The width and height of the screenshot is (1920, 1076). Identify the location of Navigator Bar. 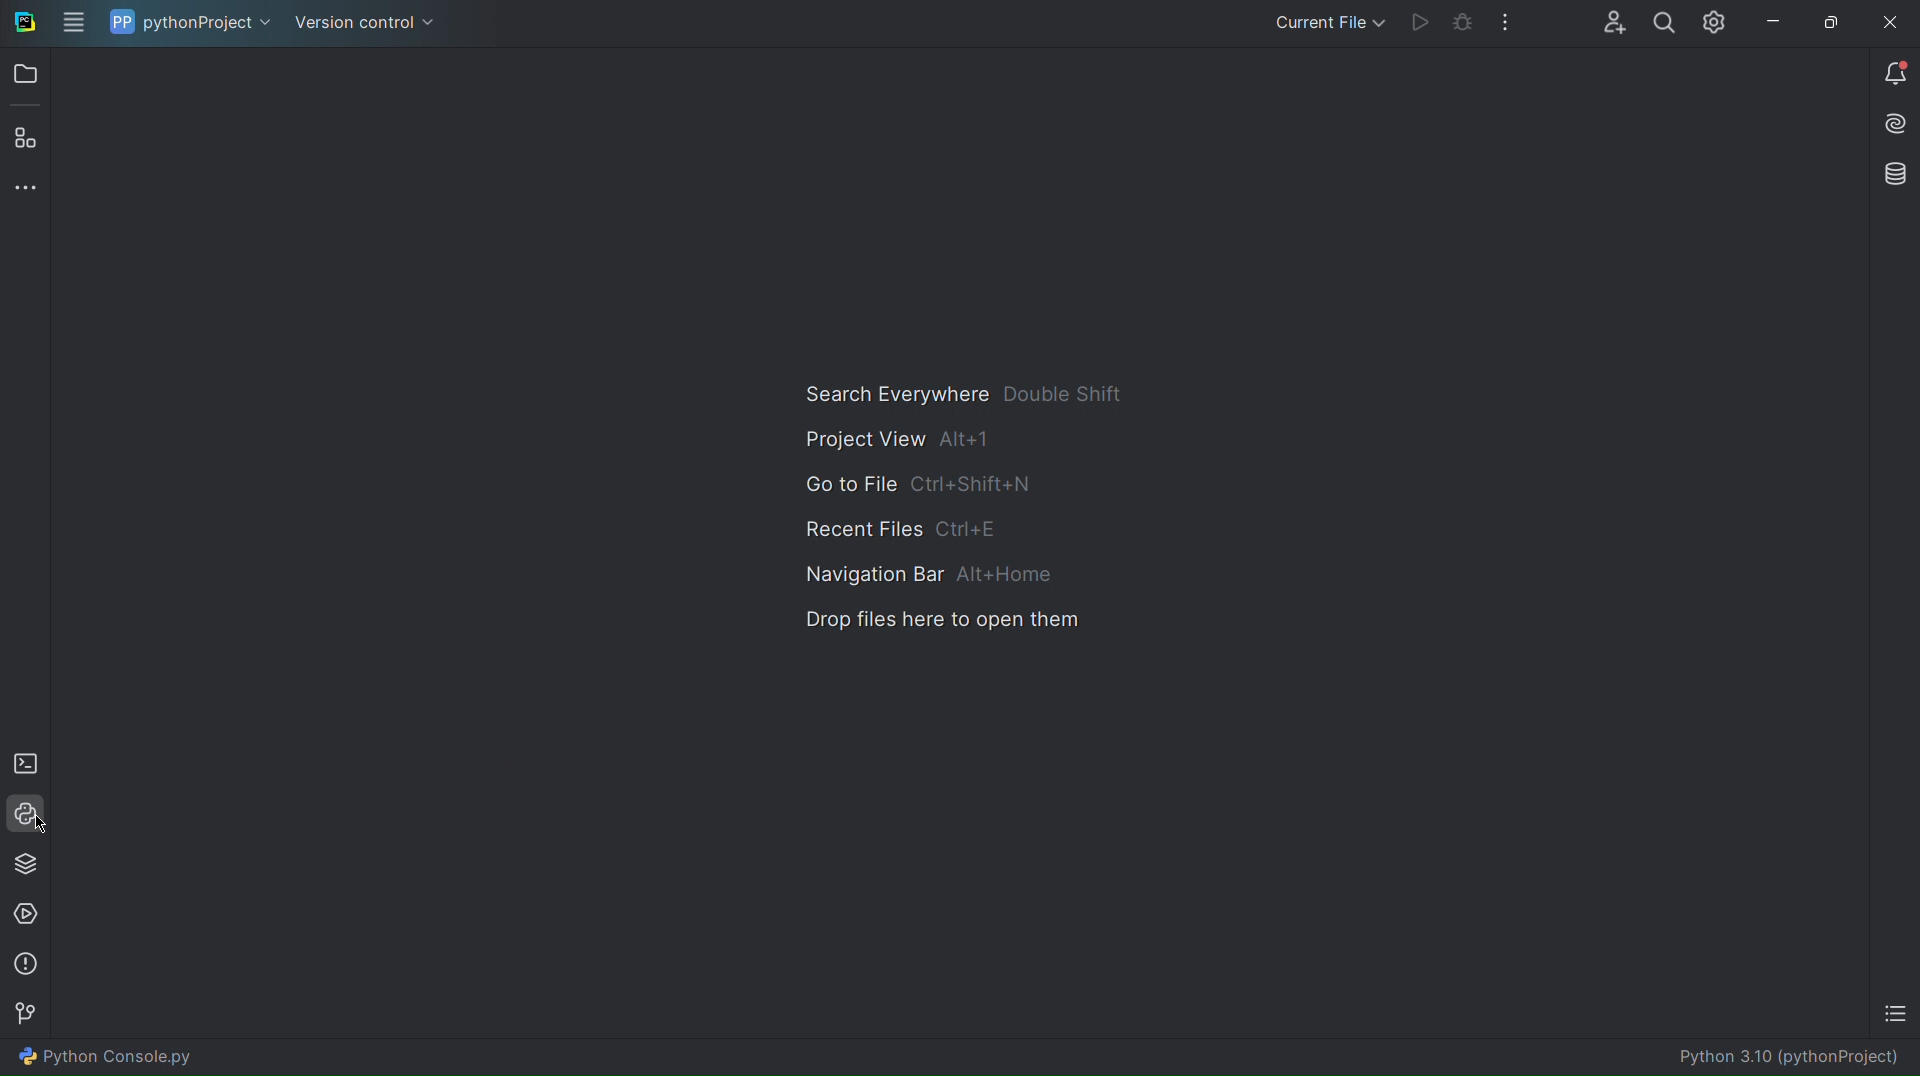
(930, 576).